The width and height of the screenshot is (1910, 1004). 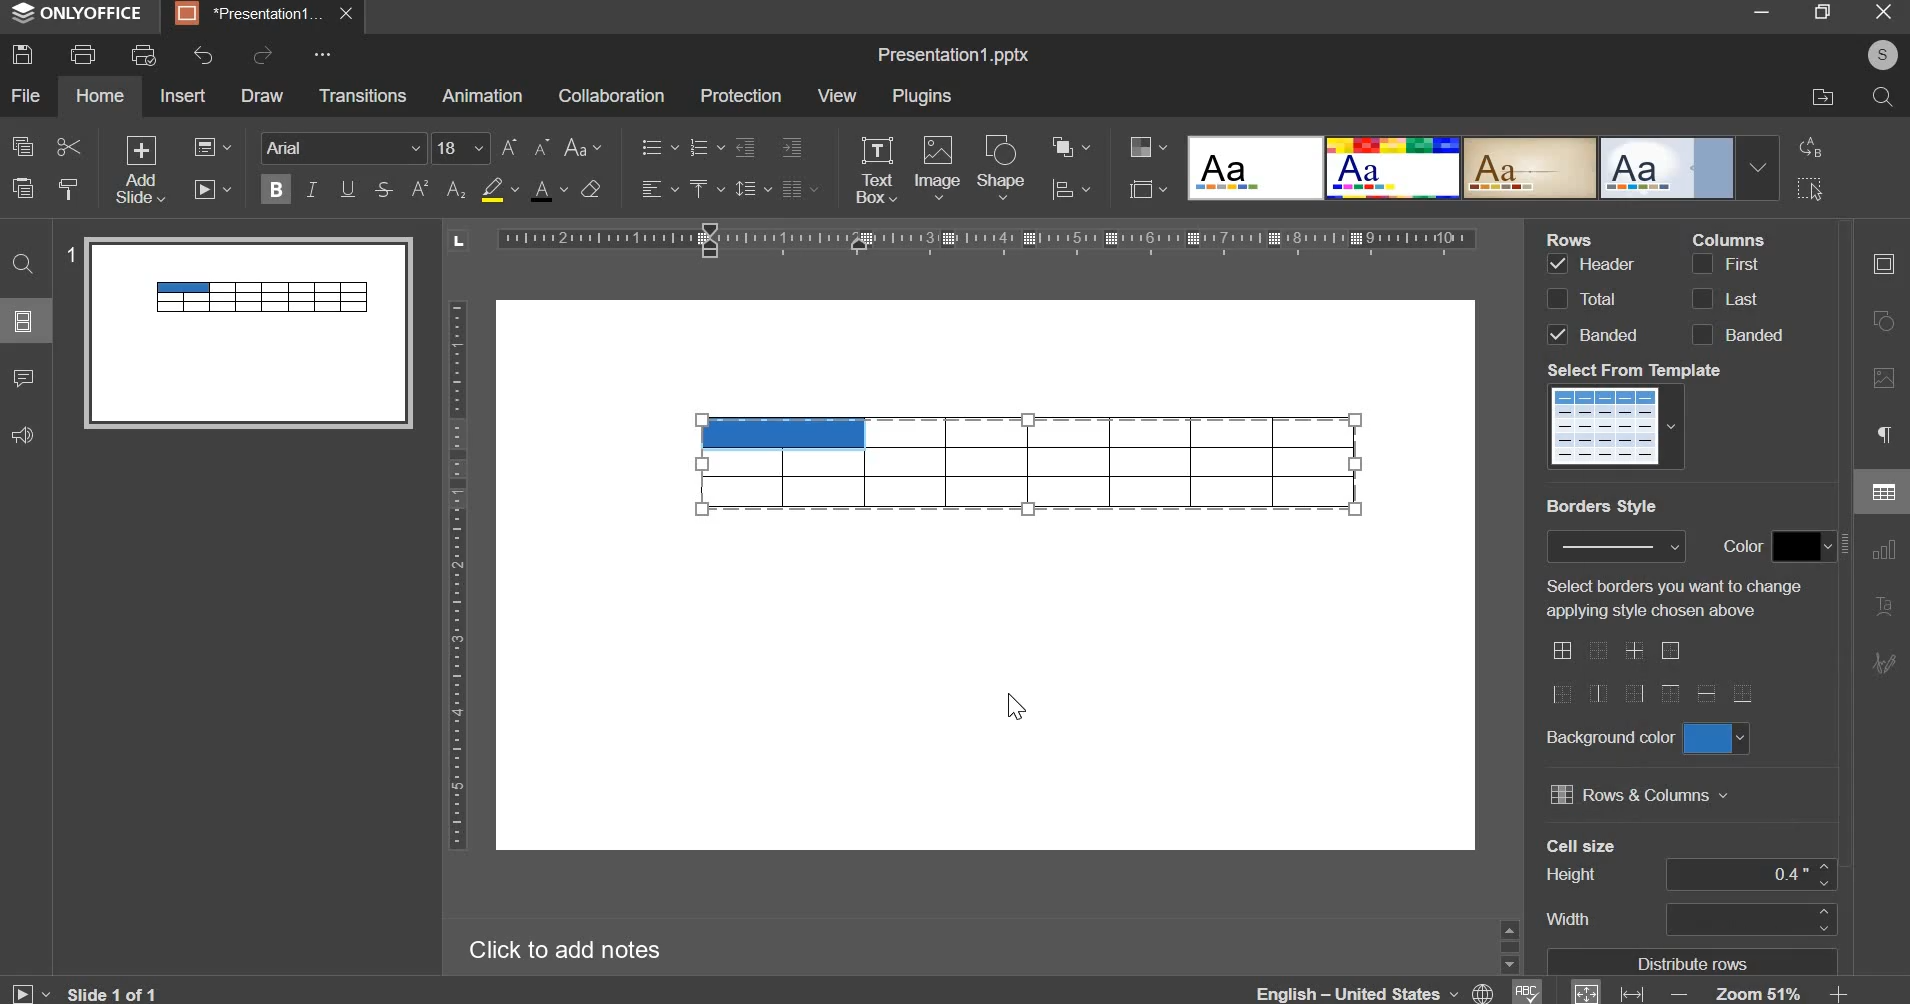 What do you see at coordinates (937, 166) in the screenshot?
I see `image` at bounding box center [937, 166].